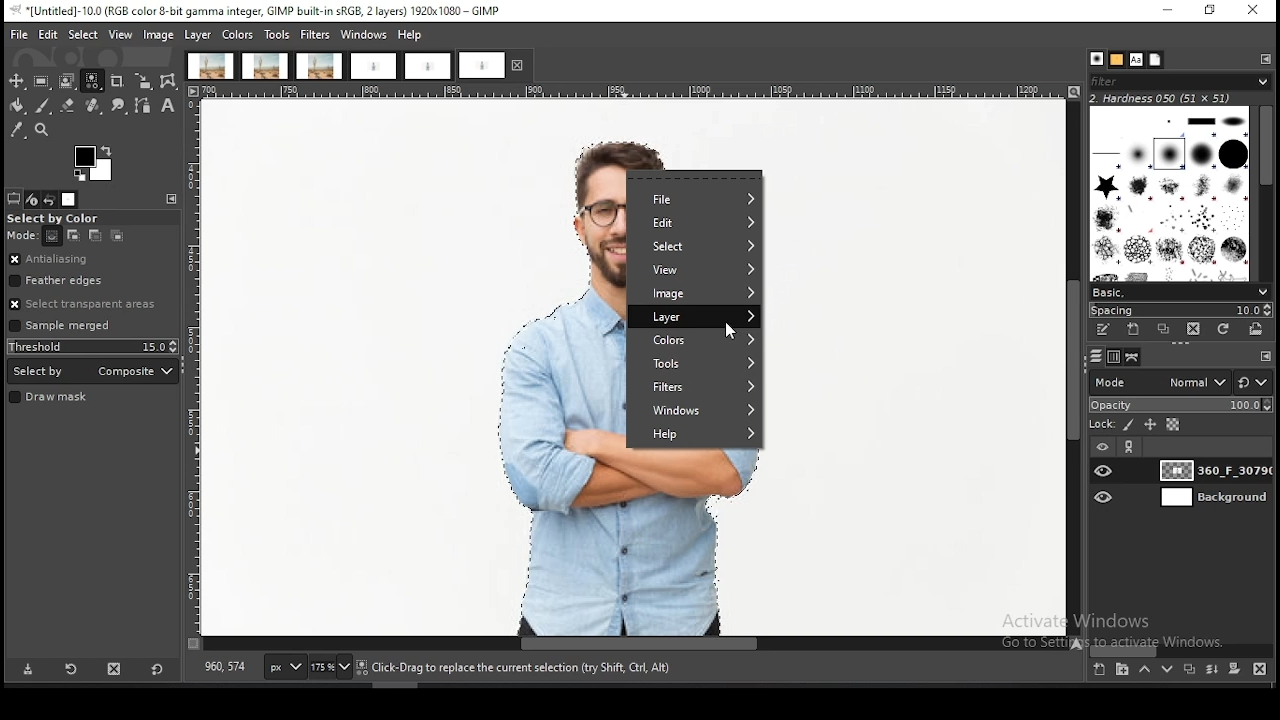 The height and width of the screenshot is (720, 1280). I want to click on 775, 465, so click(227, 668).